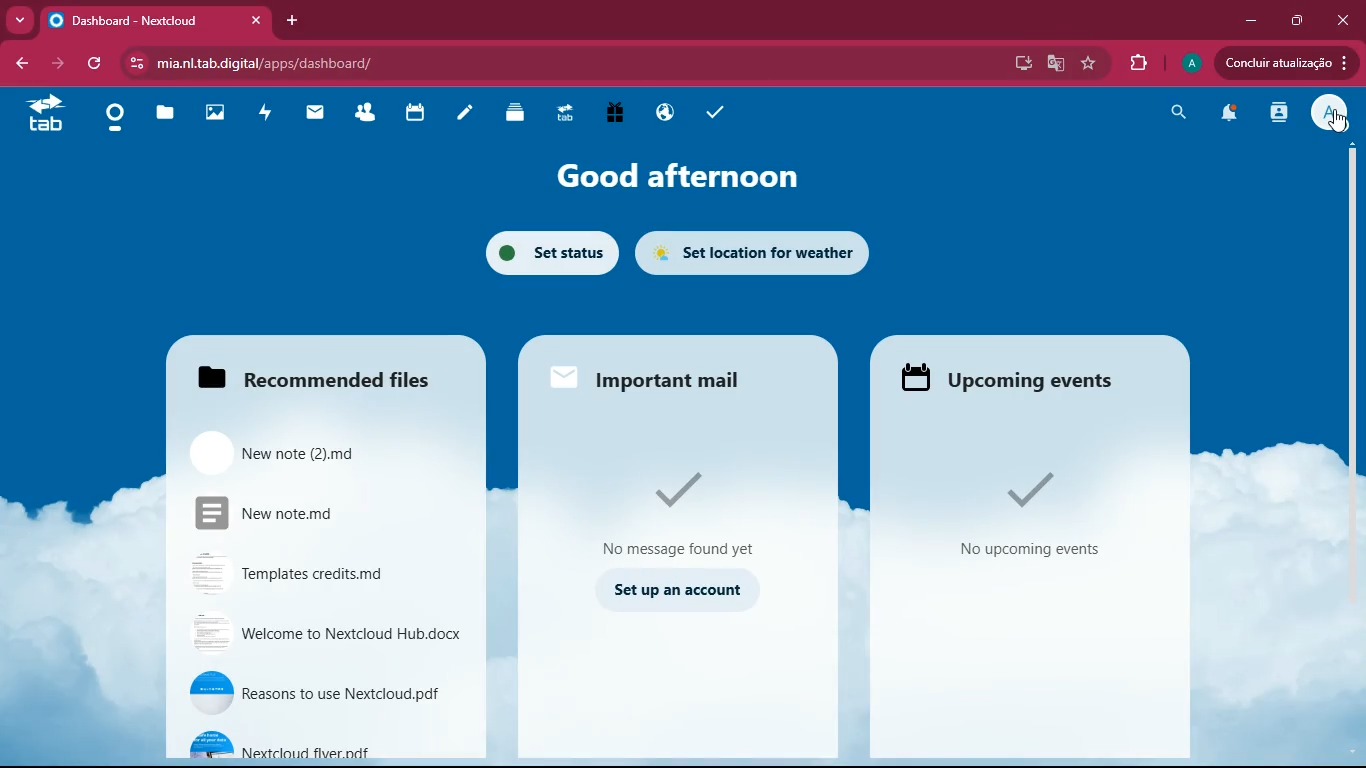  I want to click on Welcome to Nextcloud Hub.docx, so click(326, 631).